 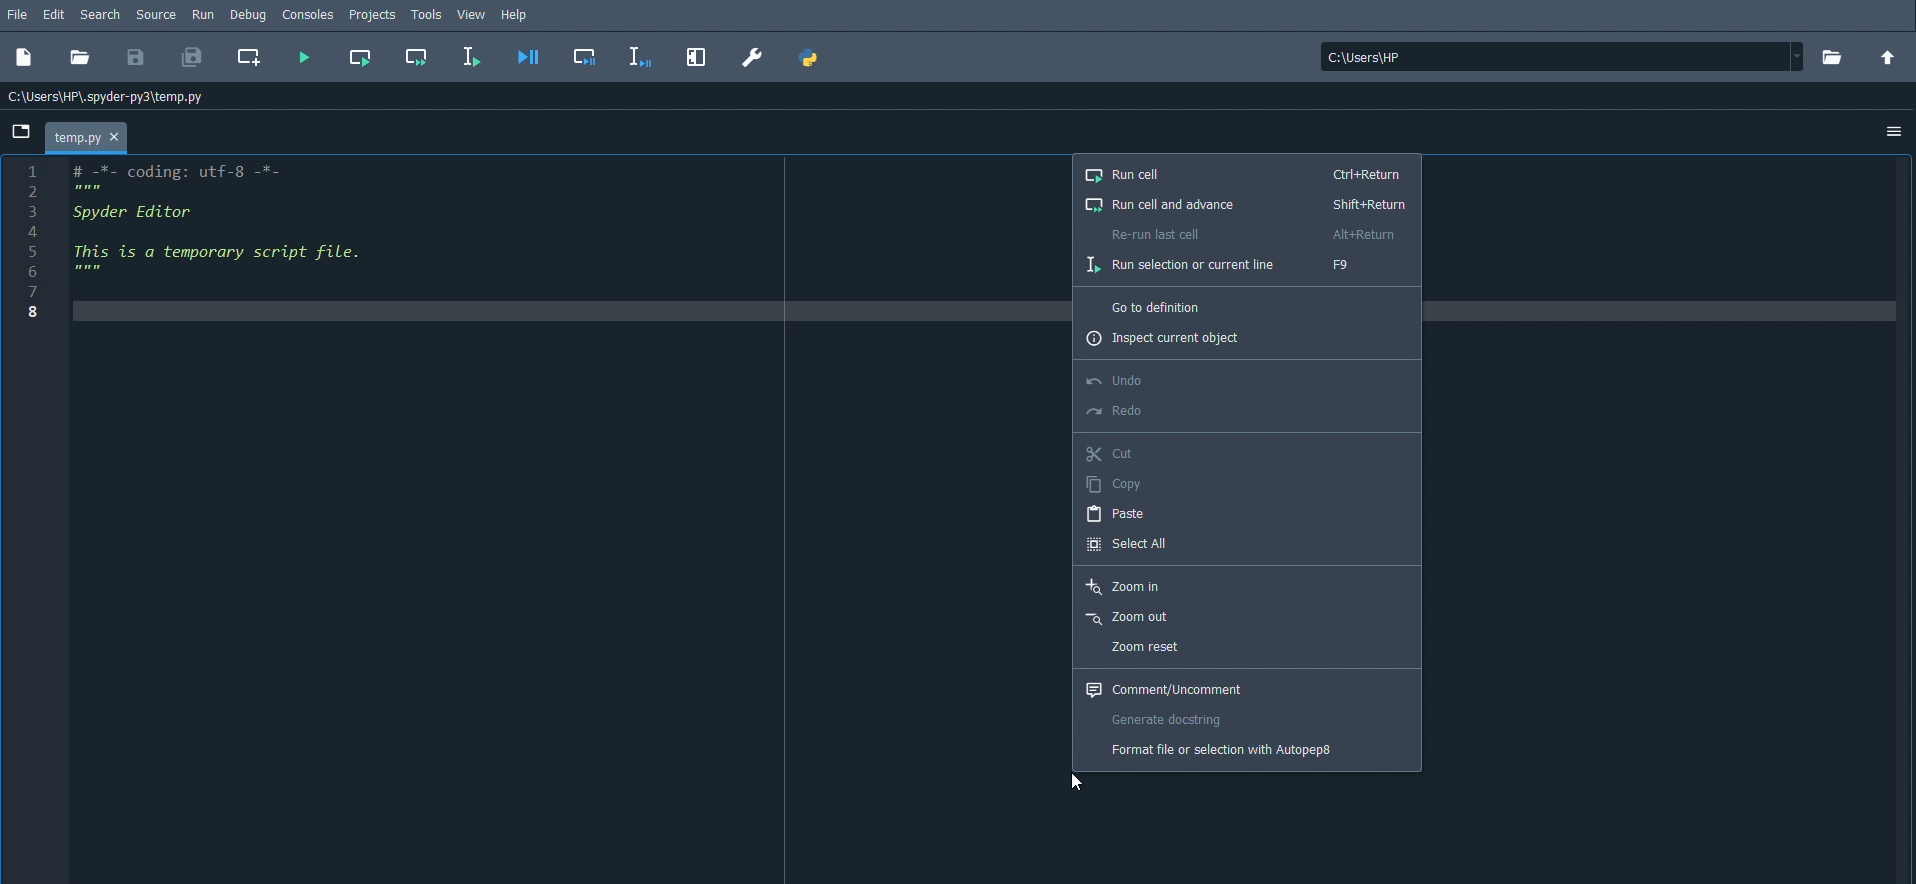 What do you see at coordinates (1119, 378) in the screenshot?
I see `Undo` at bounding box center [1119, 378].